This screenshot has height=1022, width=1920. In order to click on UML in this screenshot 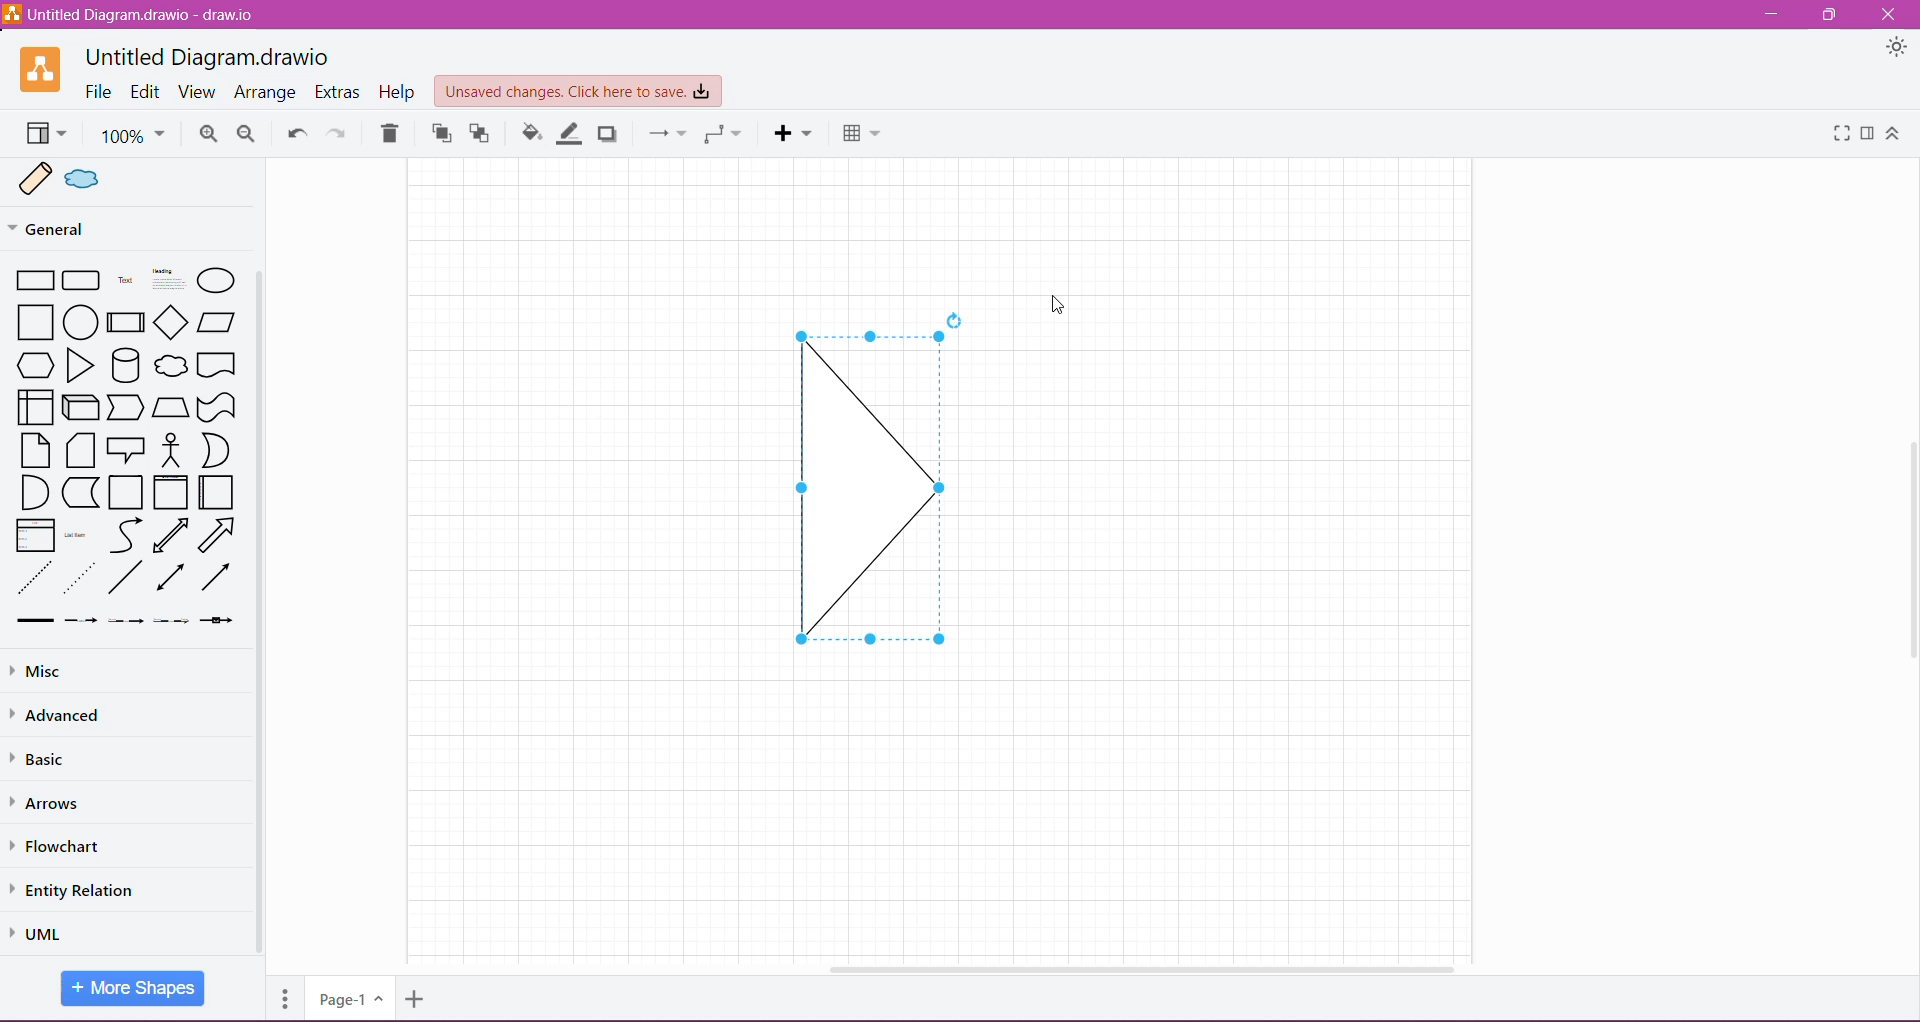, I will do `click(40, 931)`.